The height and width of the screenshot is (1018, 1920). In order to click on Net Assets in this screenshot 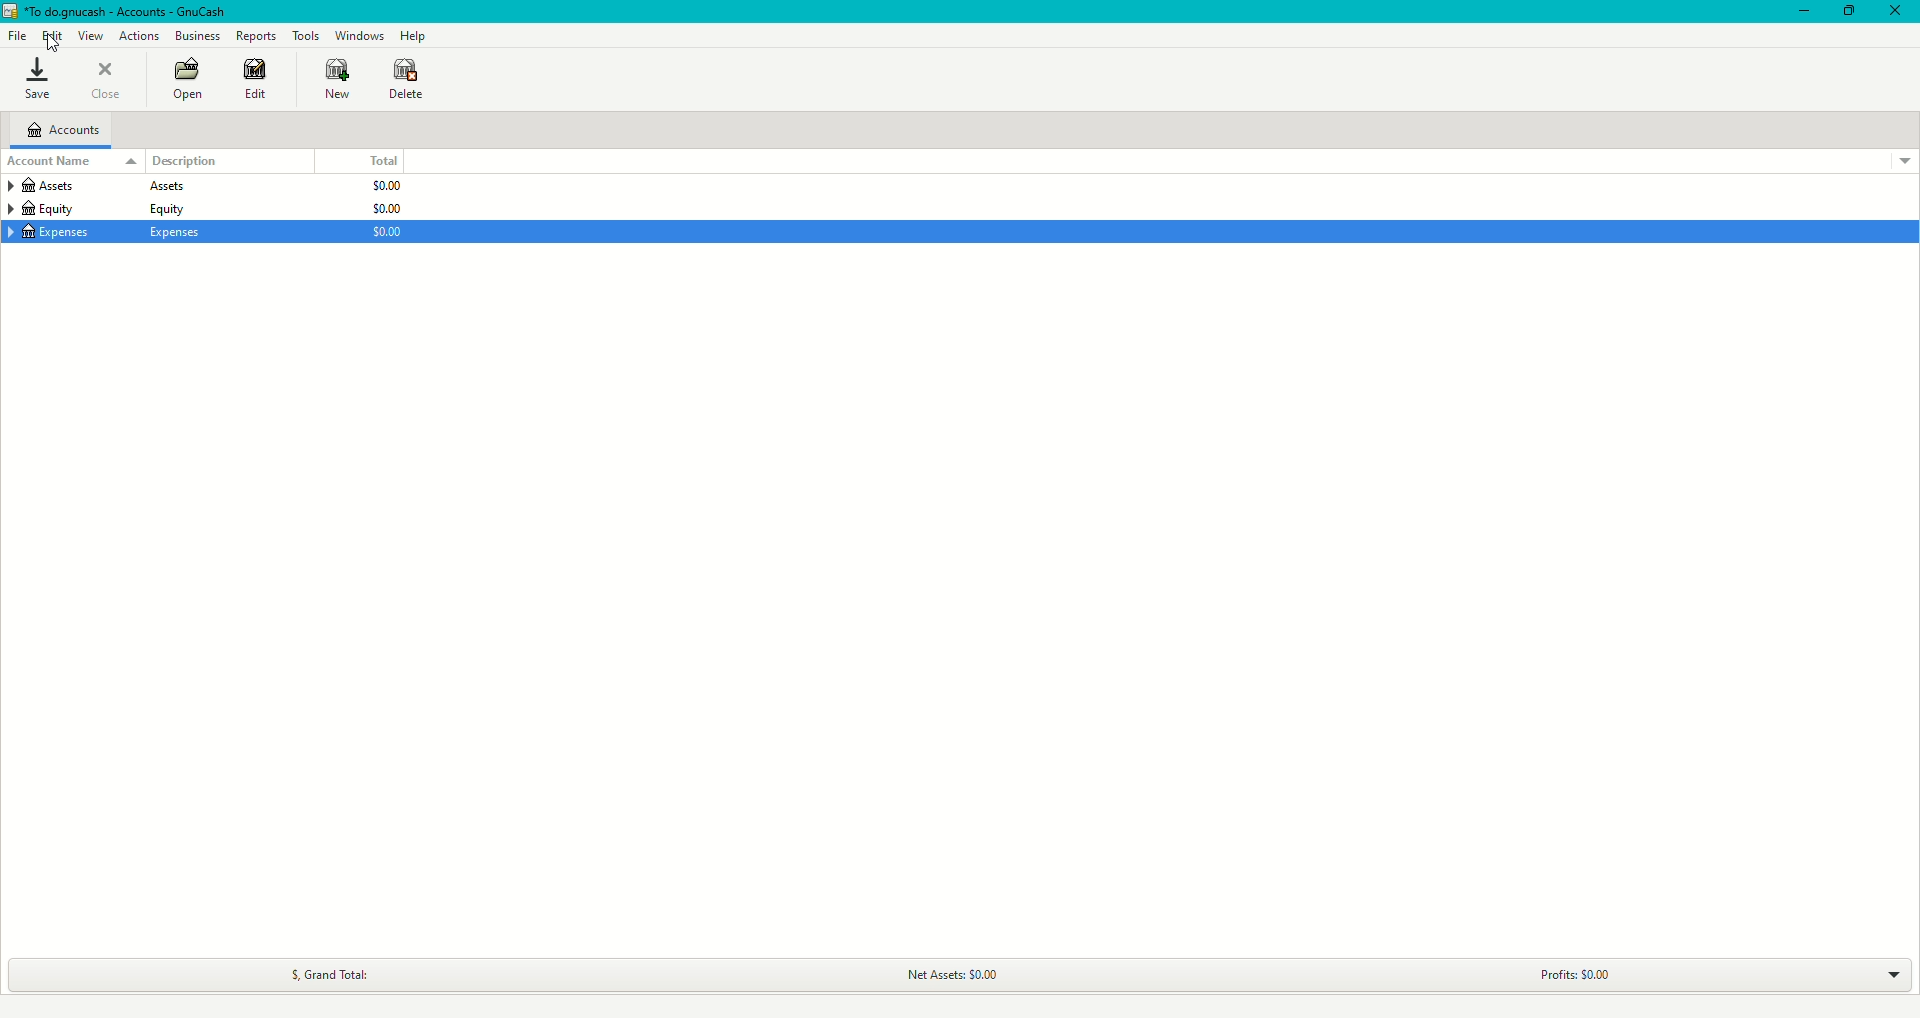, I will do `click(946, 975)`.